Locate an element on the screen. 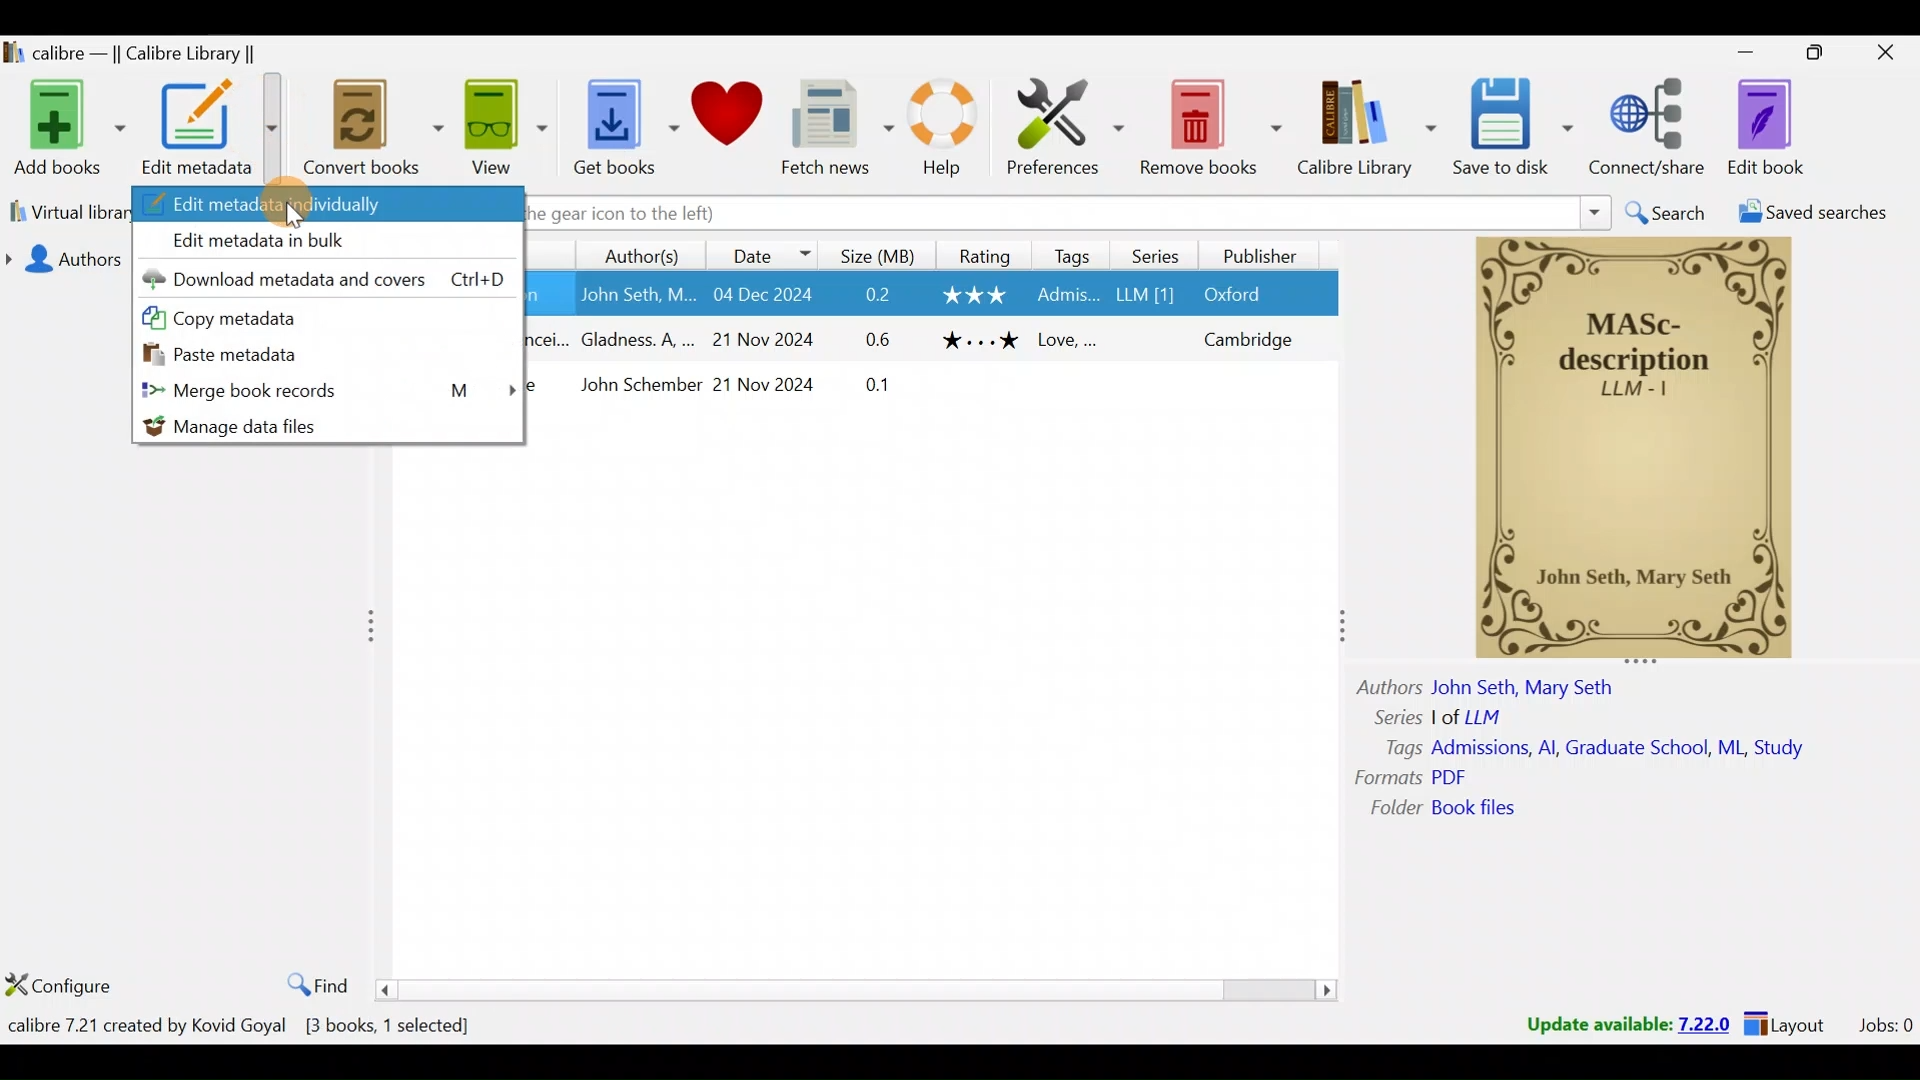   is located at coordinates (774, 384).